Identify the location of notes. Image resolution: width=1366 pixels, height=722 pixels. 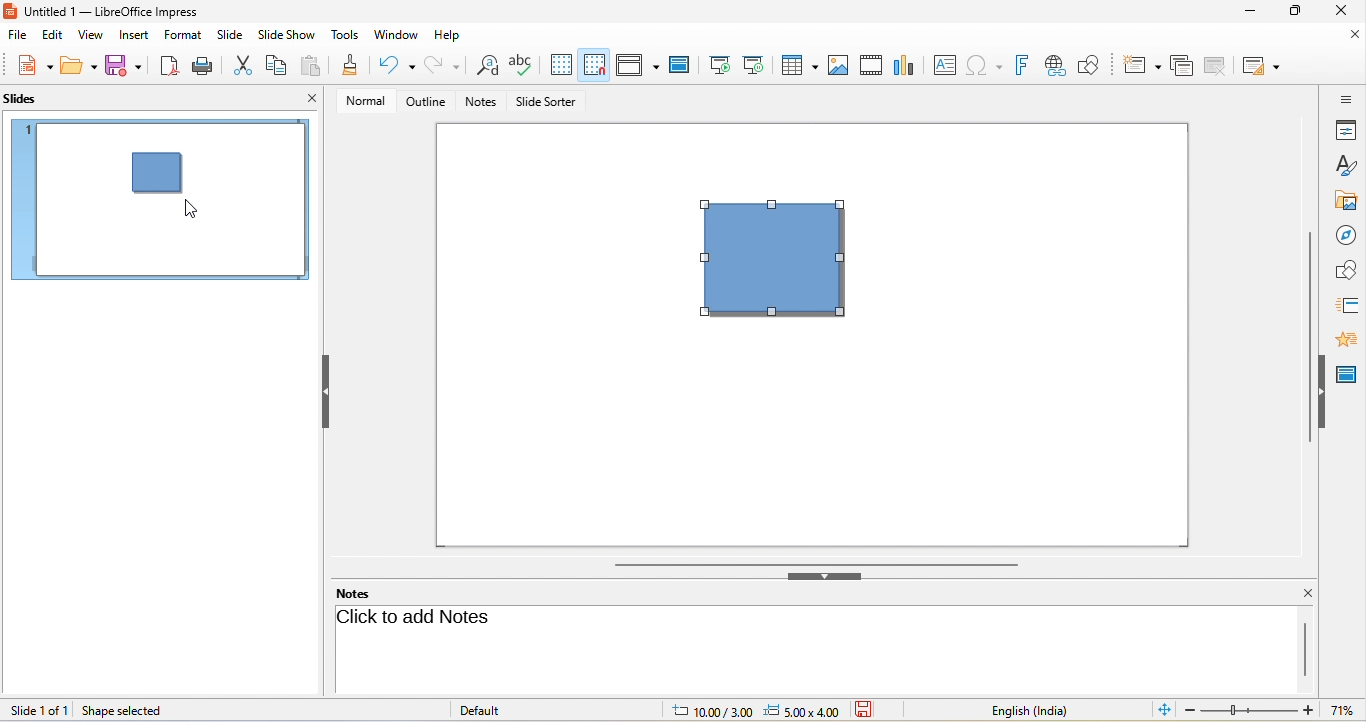
(482, 103).